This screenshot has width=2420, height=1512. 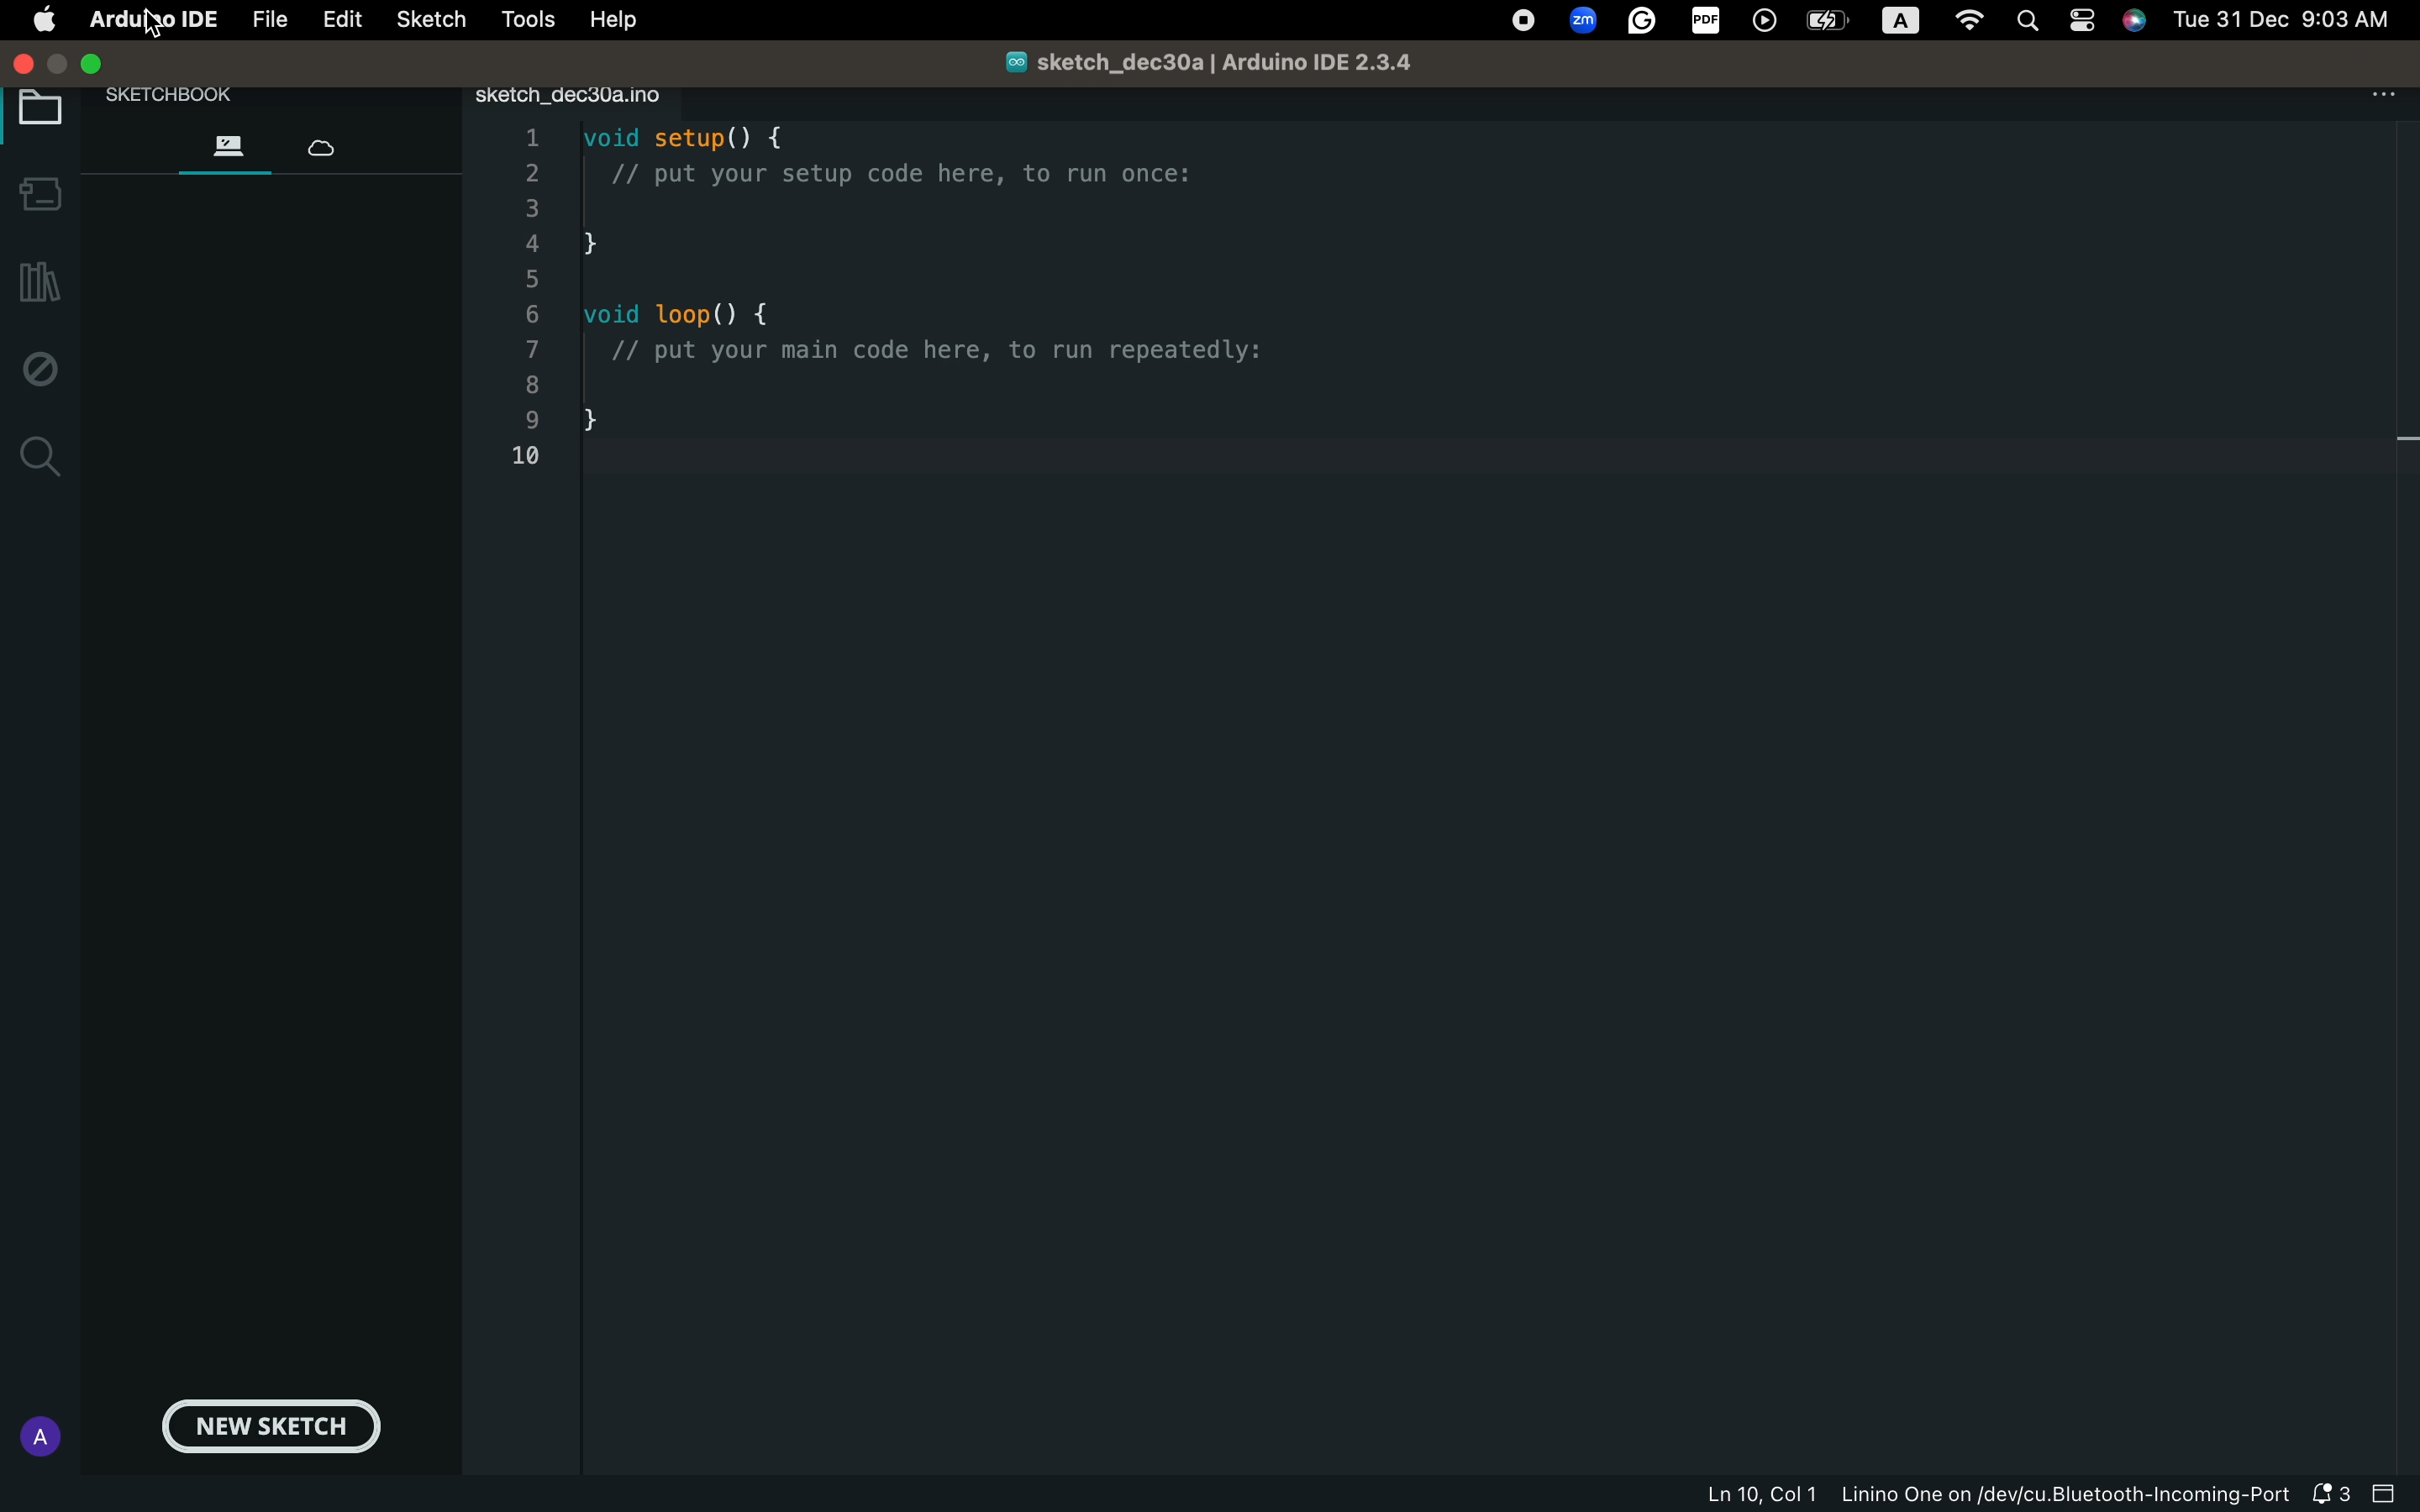 What do you see at coordinates (34, 1435) in the screenshot?
I see `profile` at bounding box center [34, 1435].